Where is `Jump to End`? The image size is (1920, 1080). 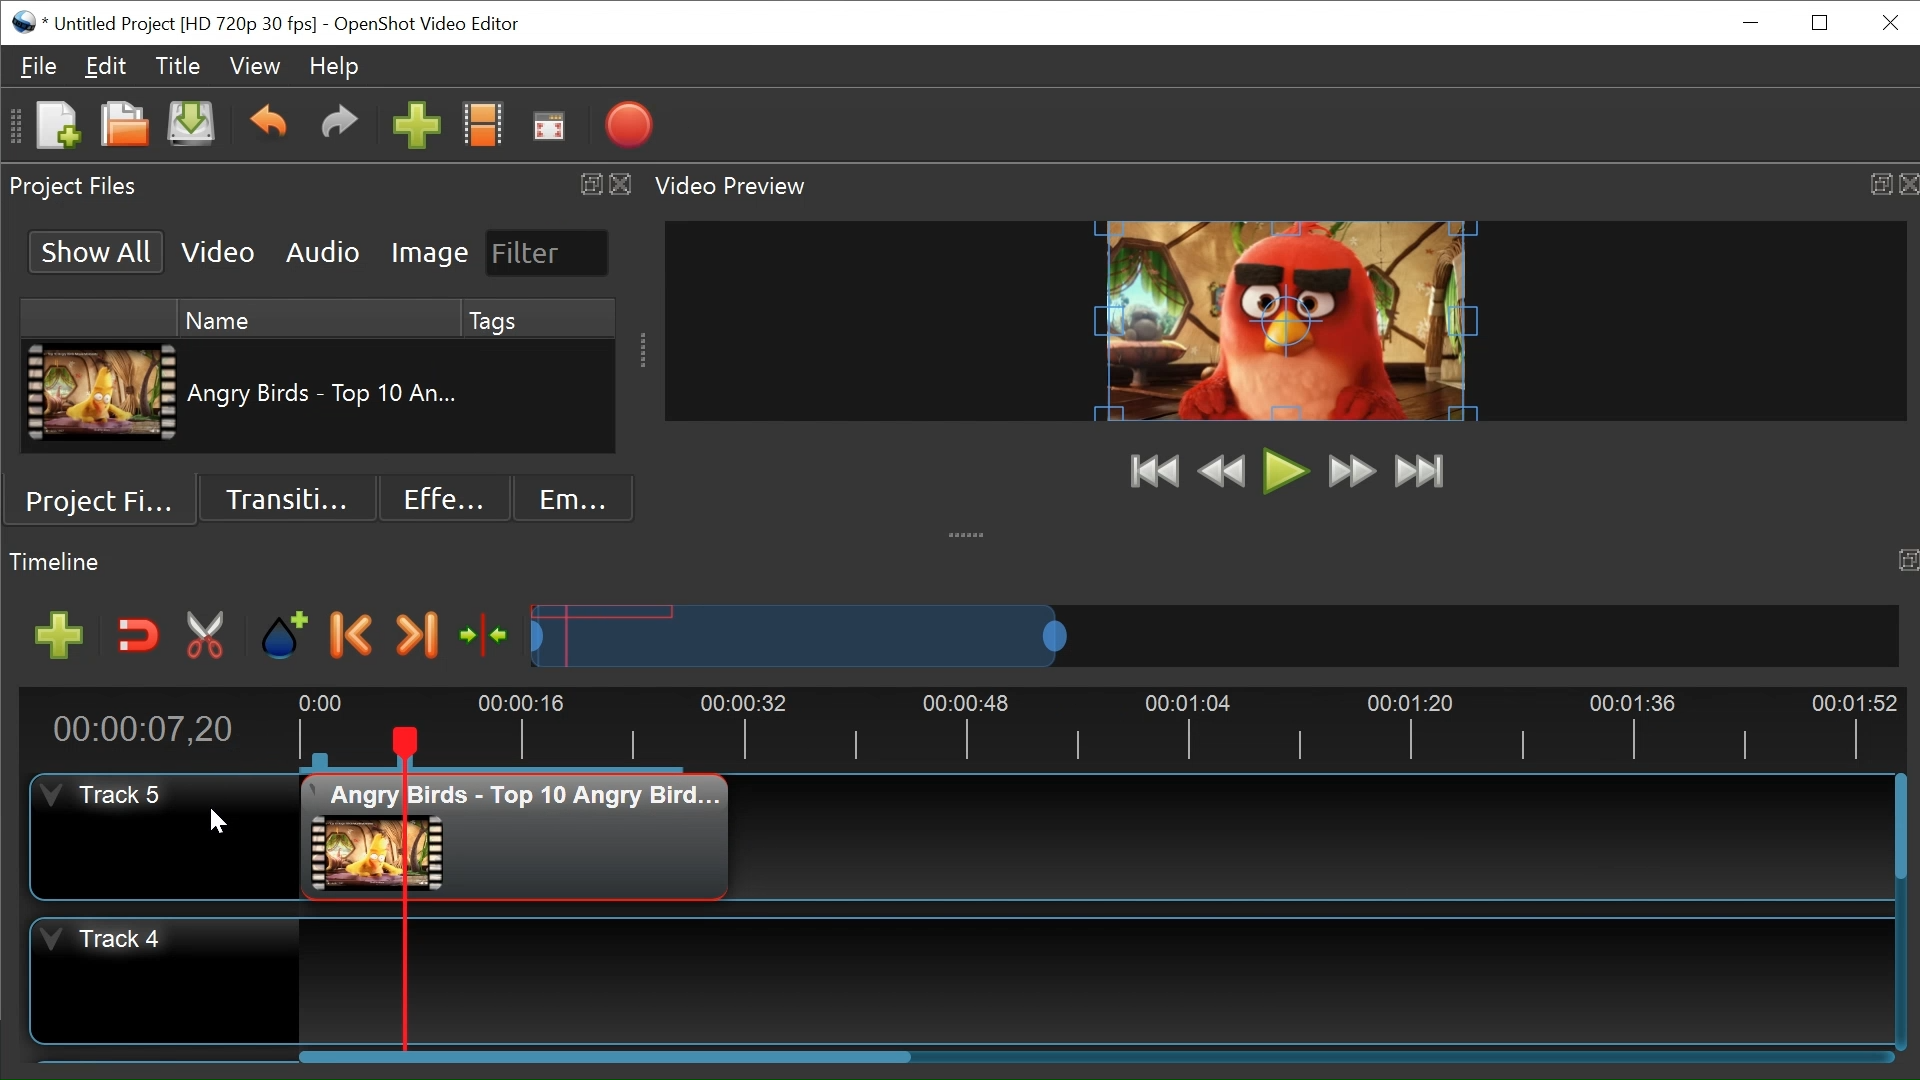
Jump to End is located at coordinates (1421, 473).